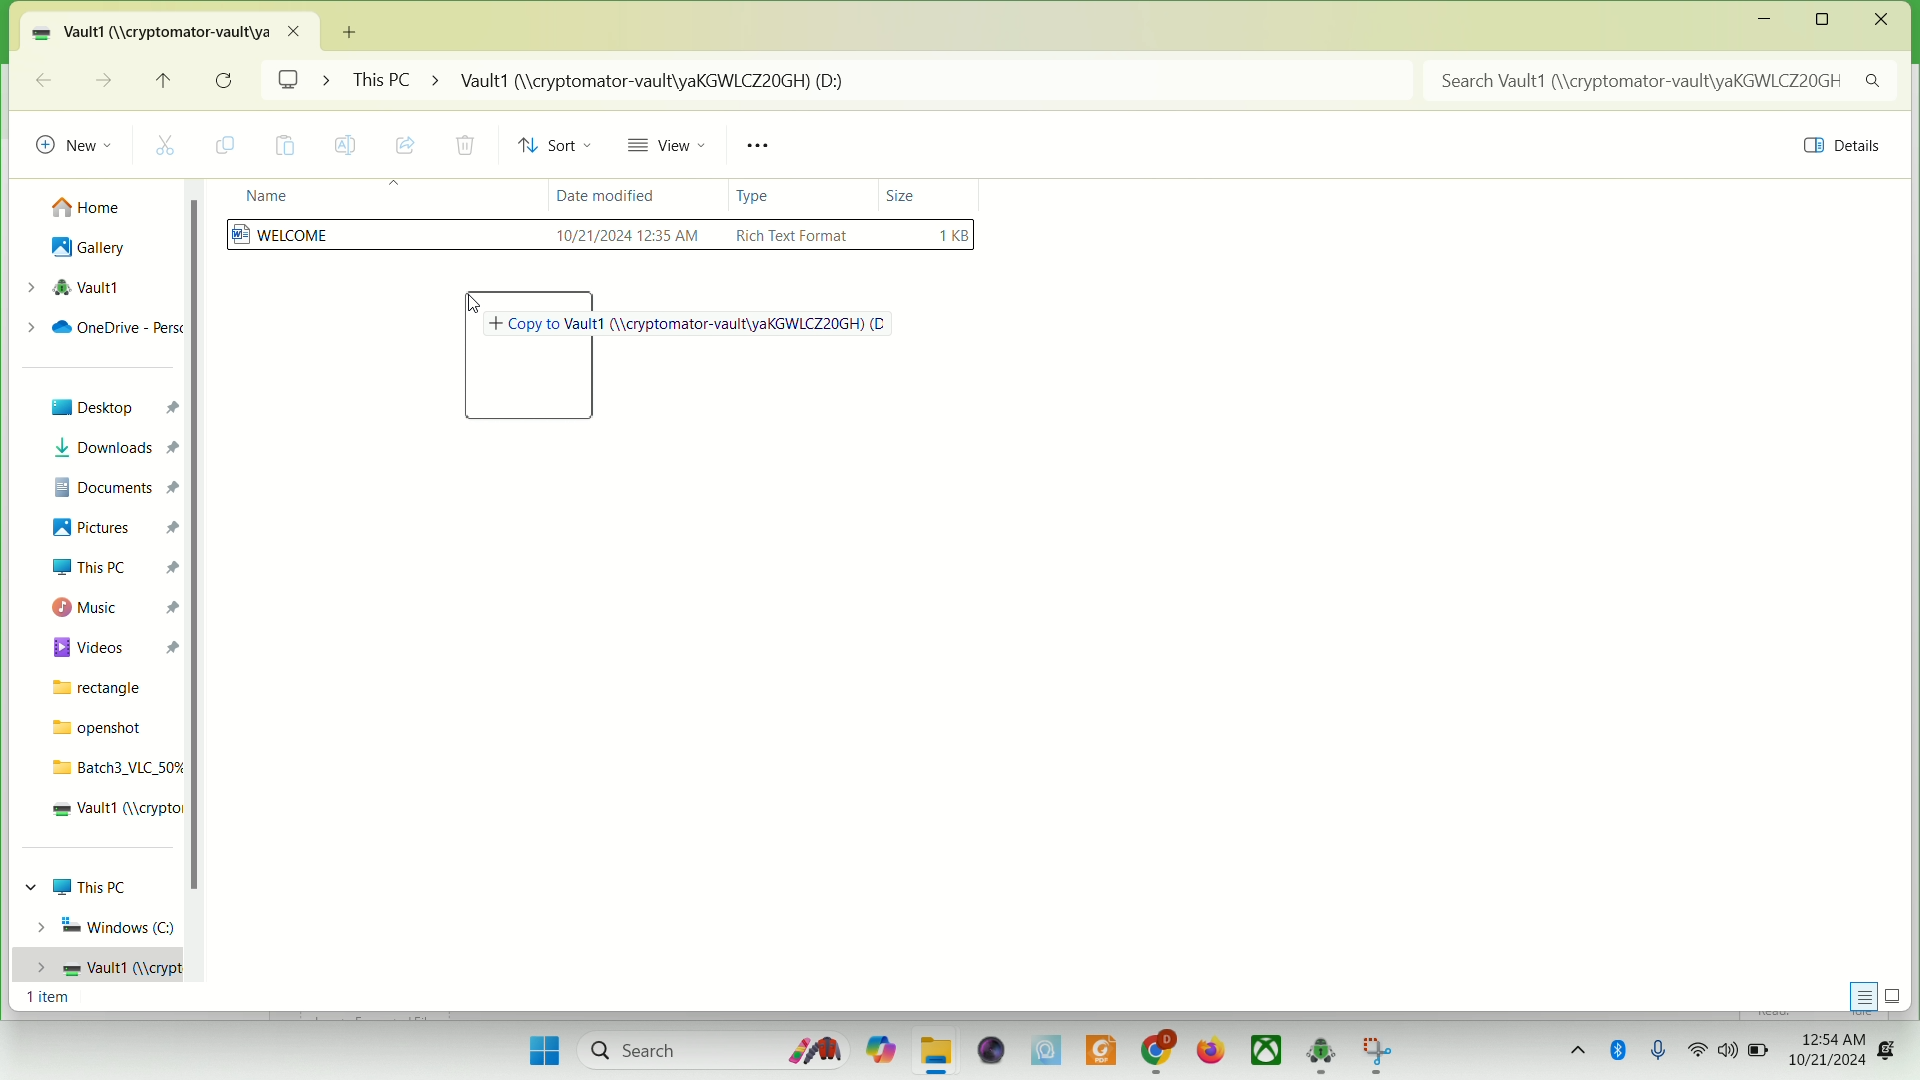  I want to click on home, so click(89, 202).